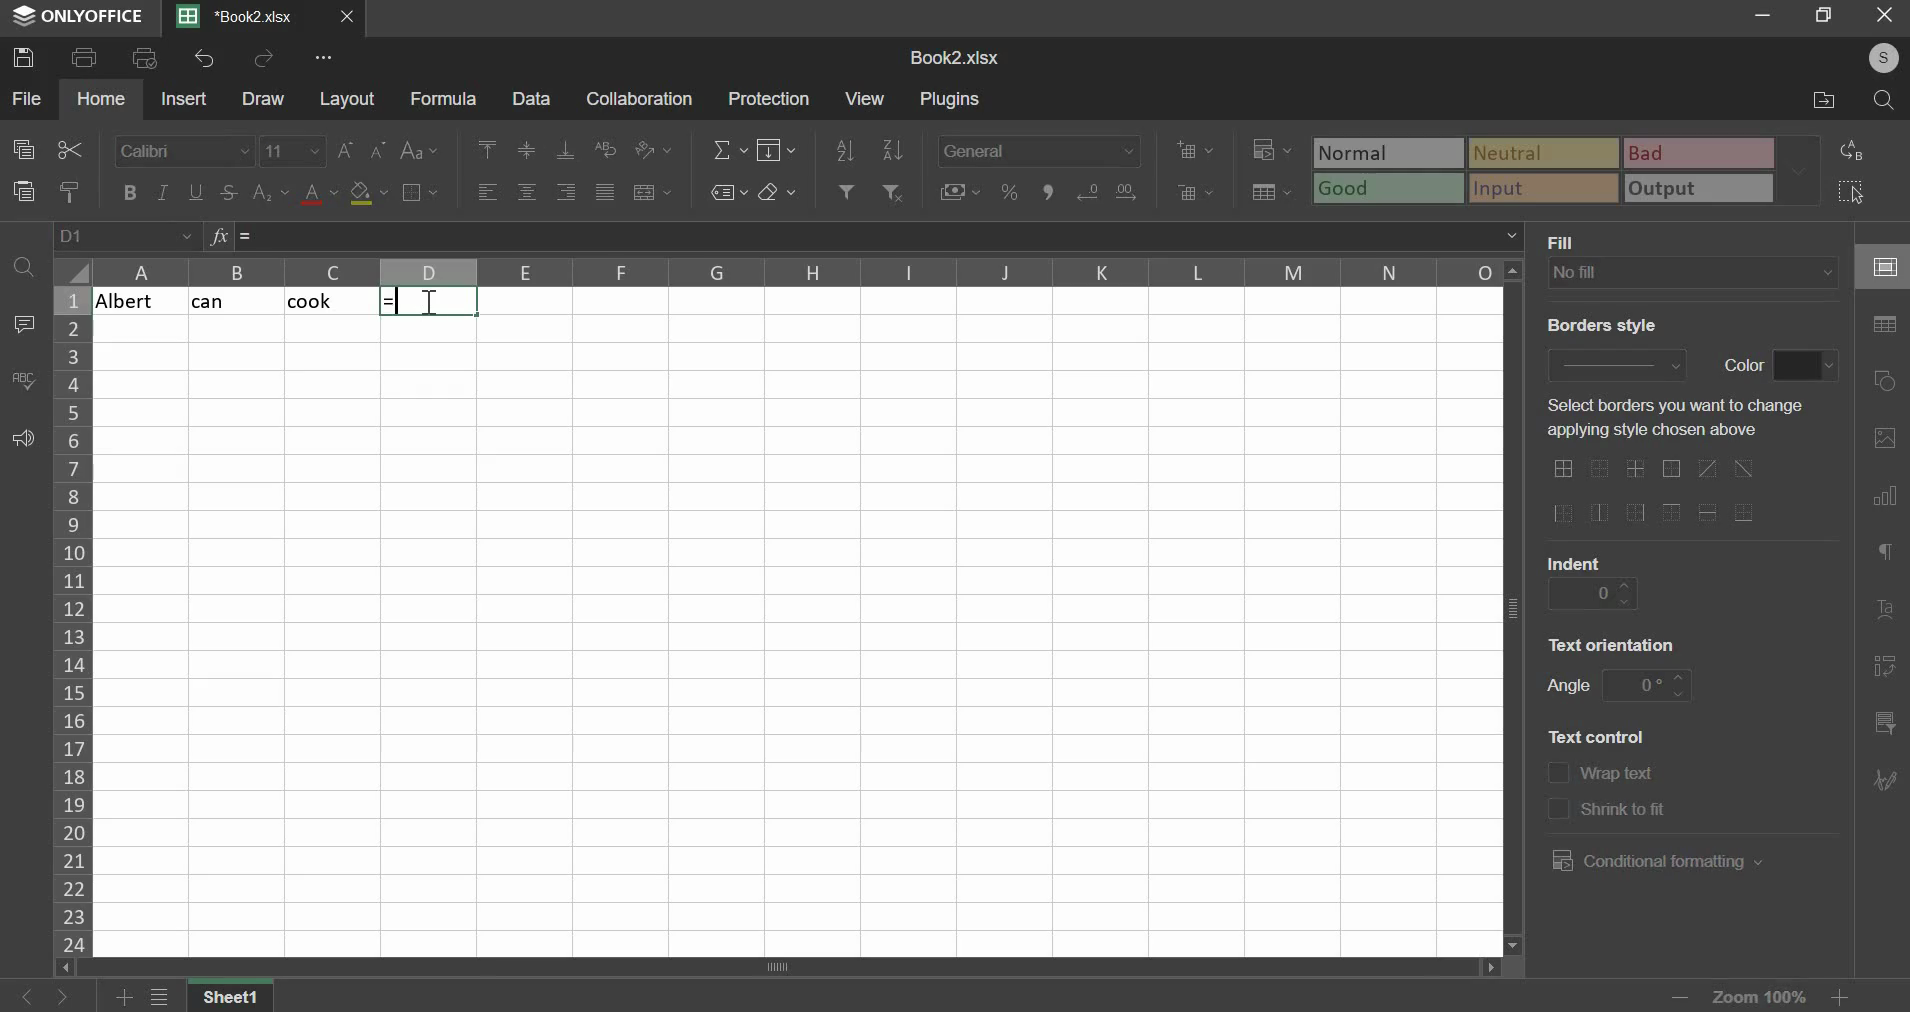 The width and height of the screenshot is (1910, 1012). I want to click on shapes, so click(1888, 382).